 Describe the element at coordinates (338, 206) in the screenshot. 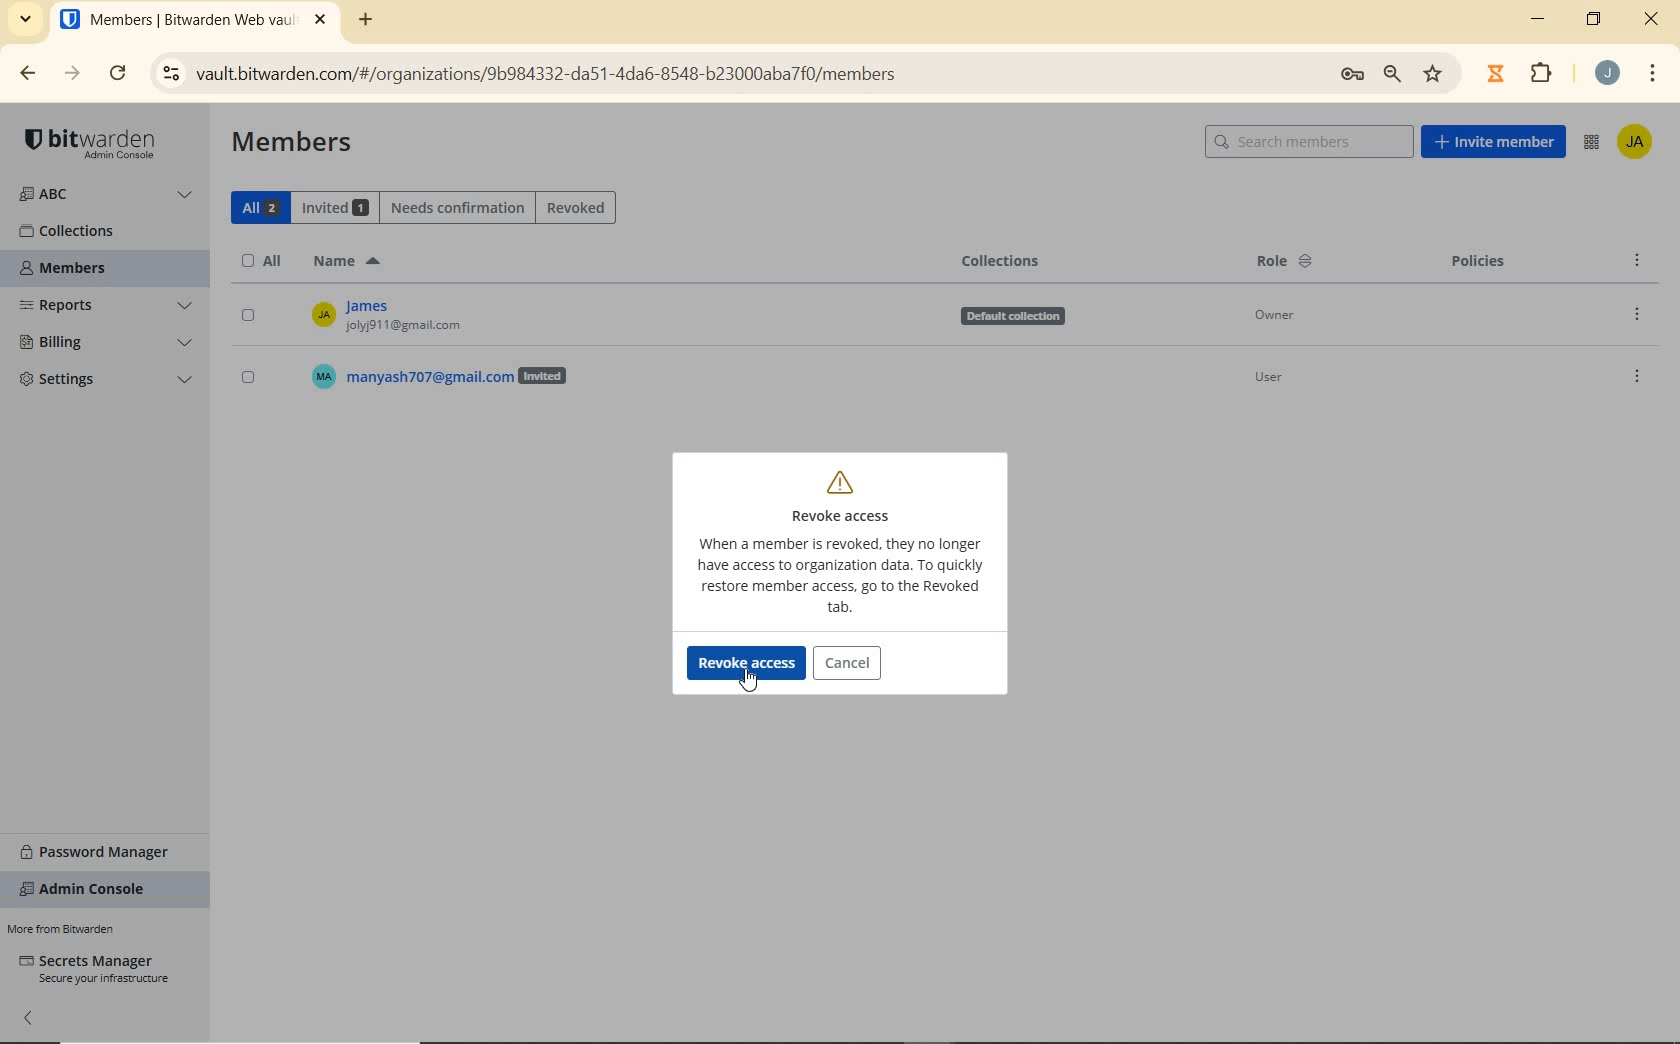

I see `INVITED` at that location.